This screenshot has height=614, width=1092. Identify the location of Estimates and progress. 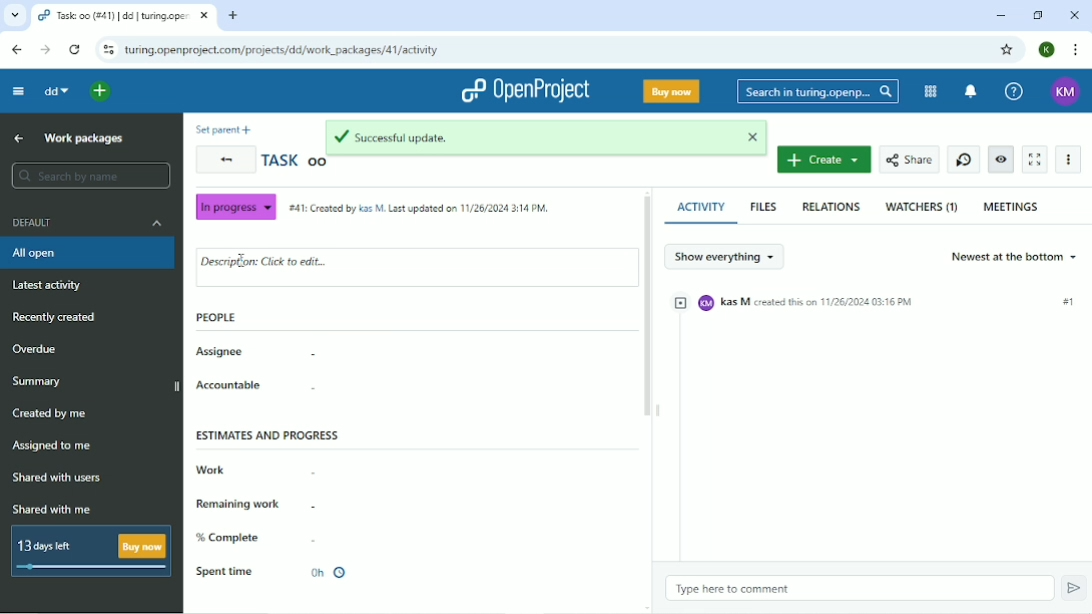
(268, 435).